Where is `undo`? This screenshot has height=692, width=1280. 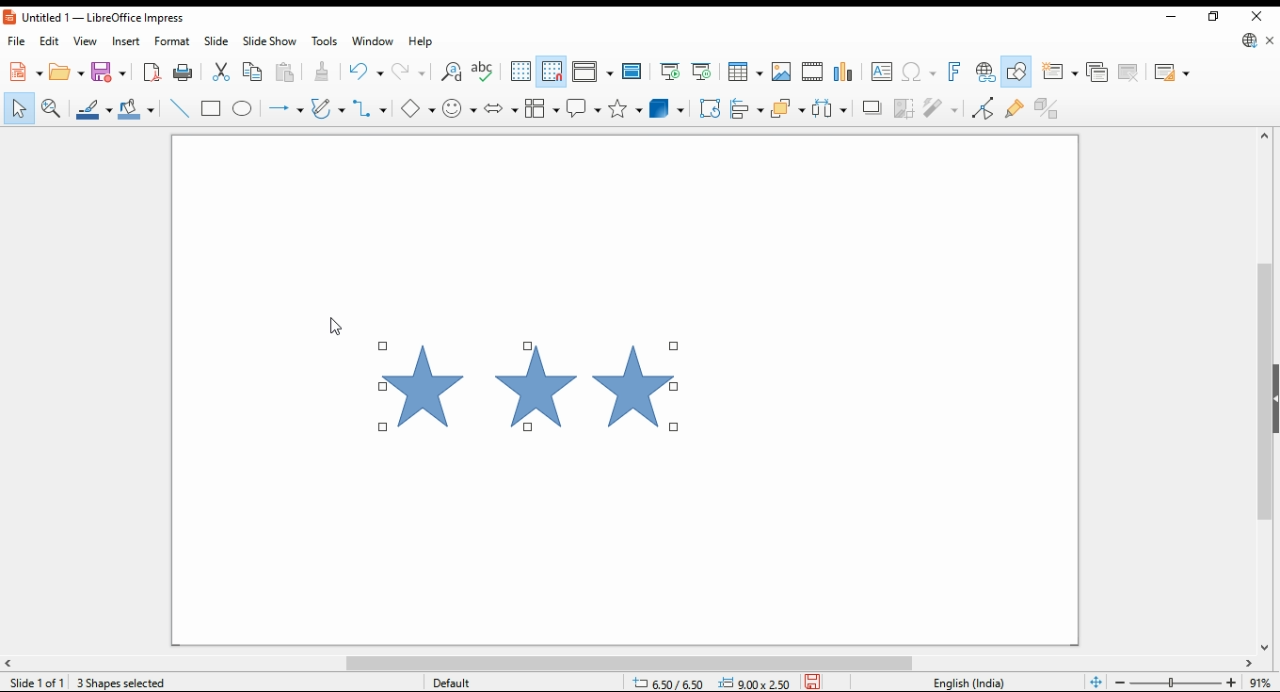 undo is located at coordinates (367, 70).